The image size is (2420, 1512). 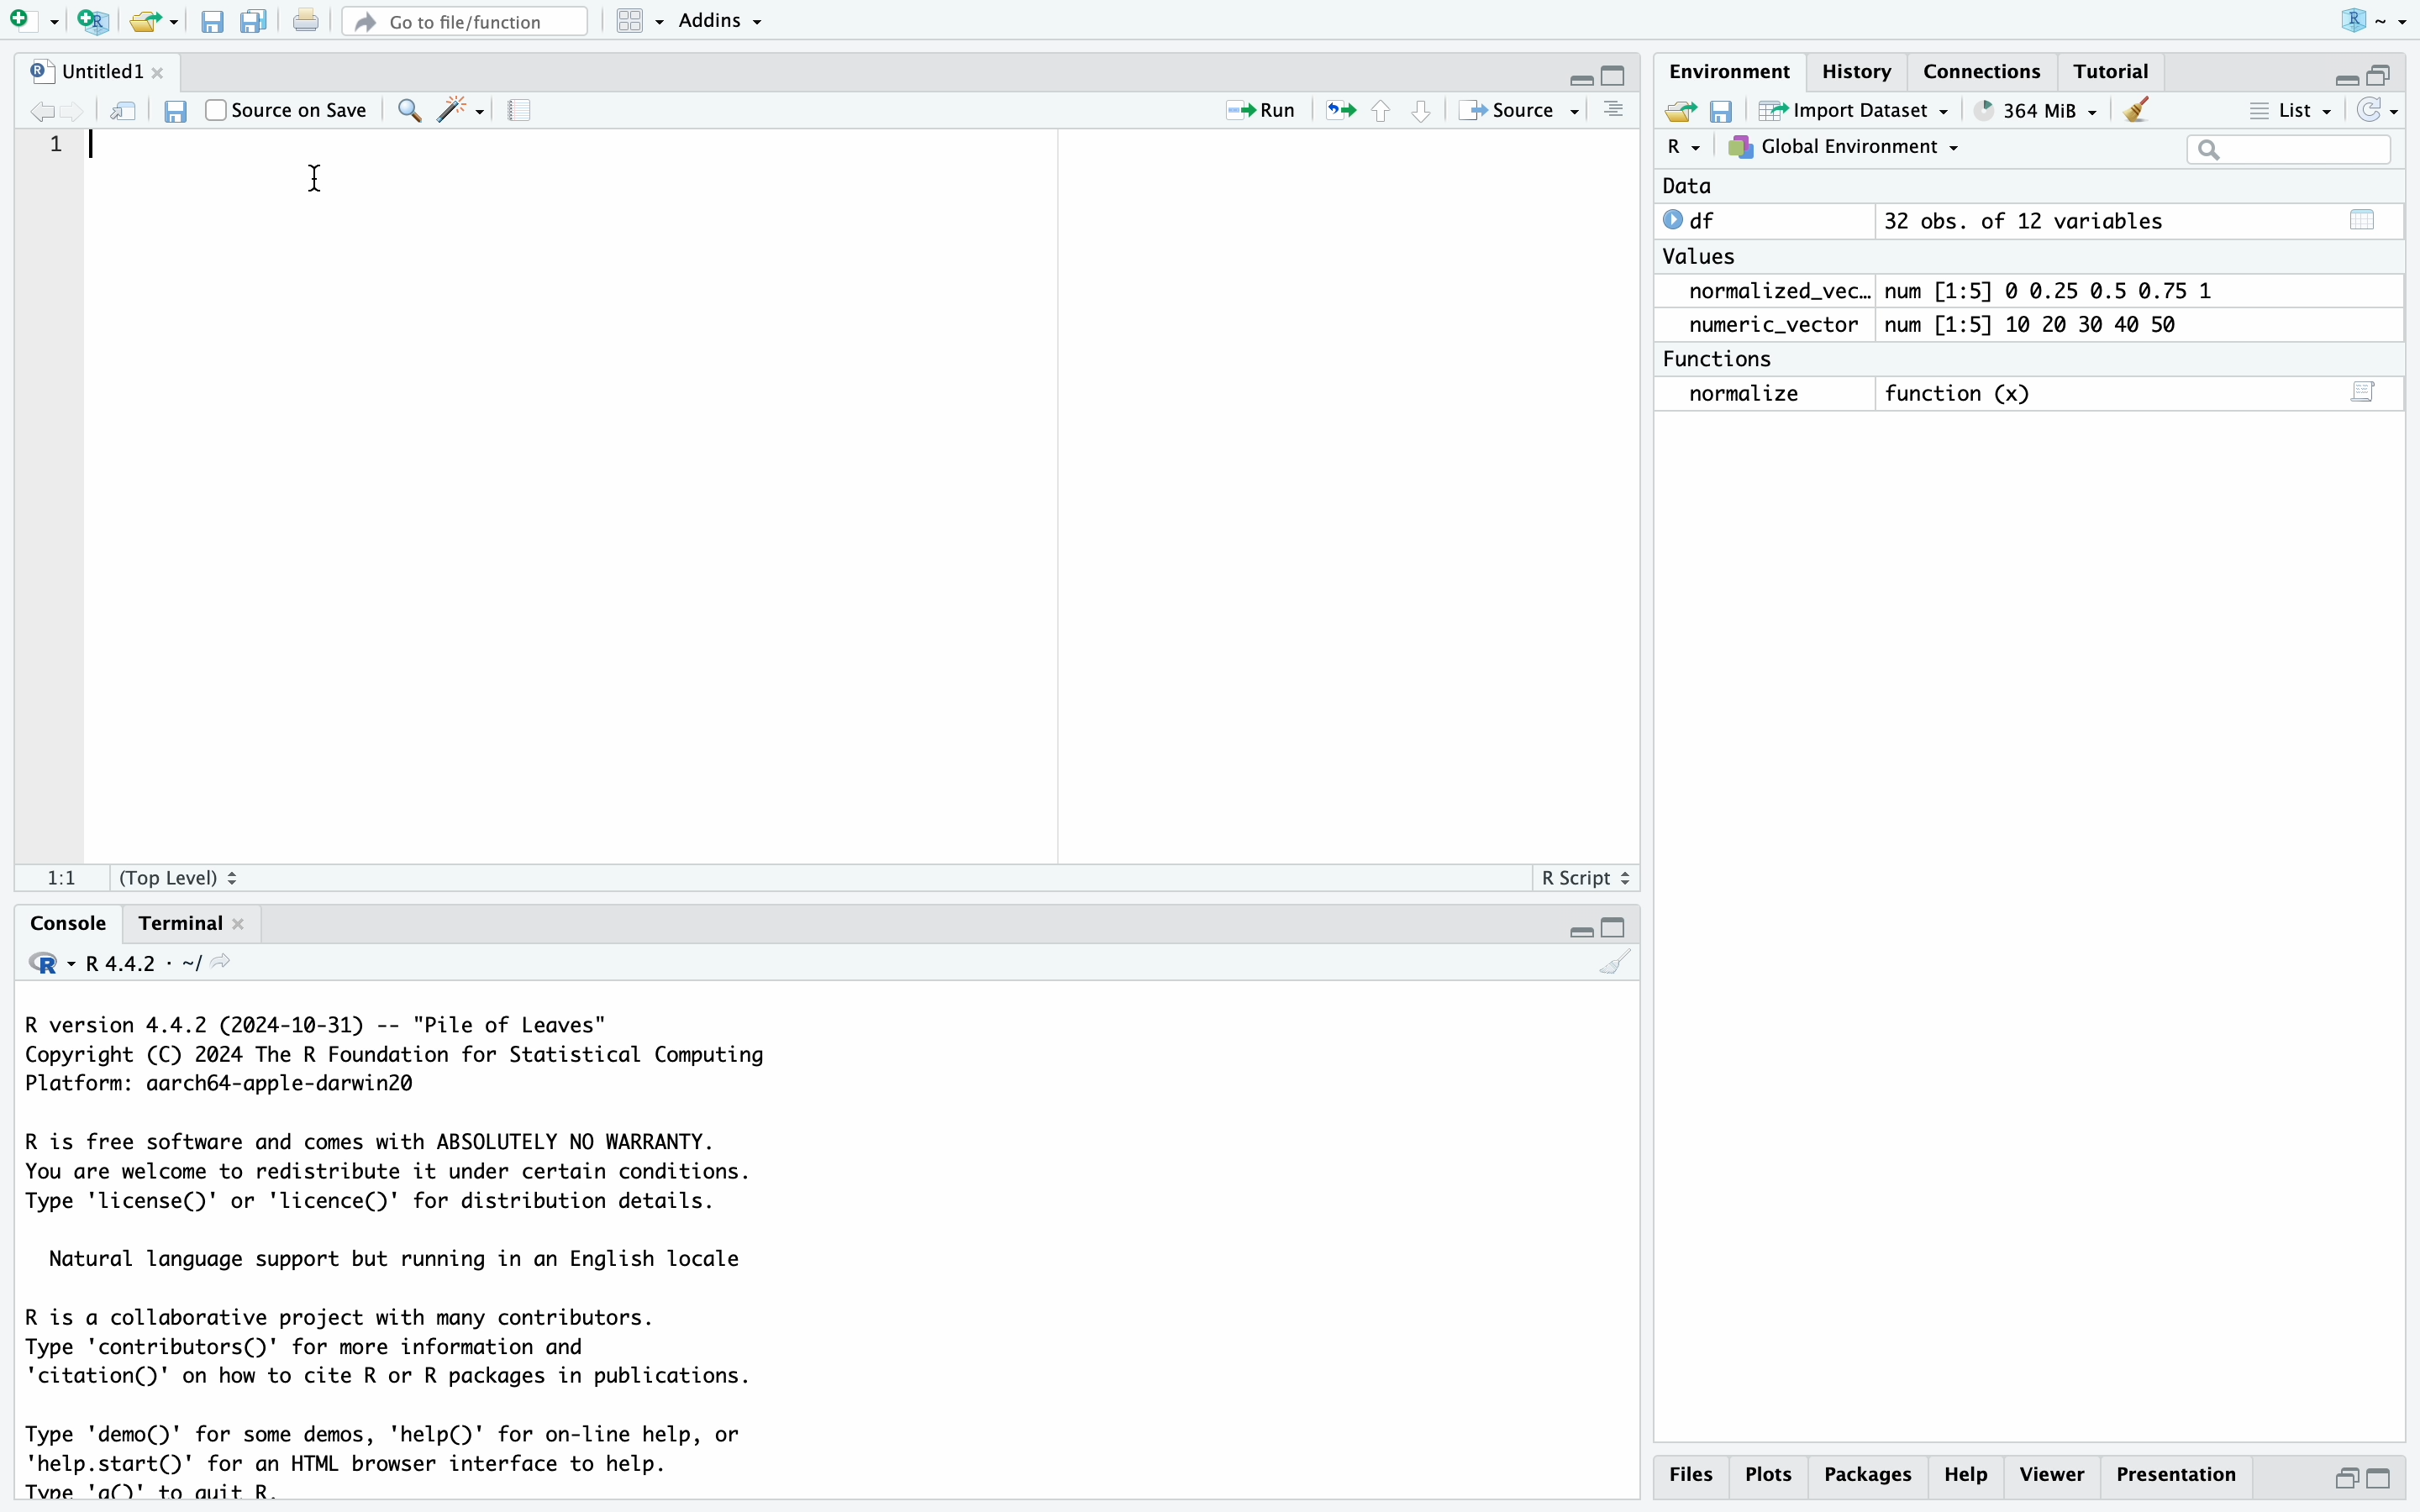 I want to click on num [1:5] 0 0.25 0.5 0.75 1, so click(x=2055, y=291).